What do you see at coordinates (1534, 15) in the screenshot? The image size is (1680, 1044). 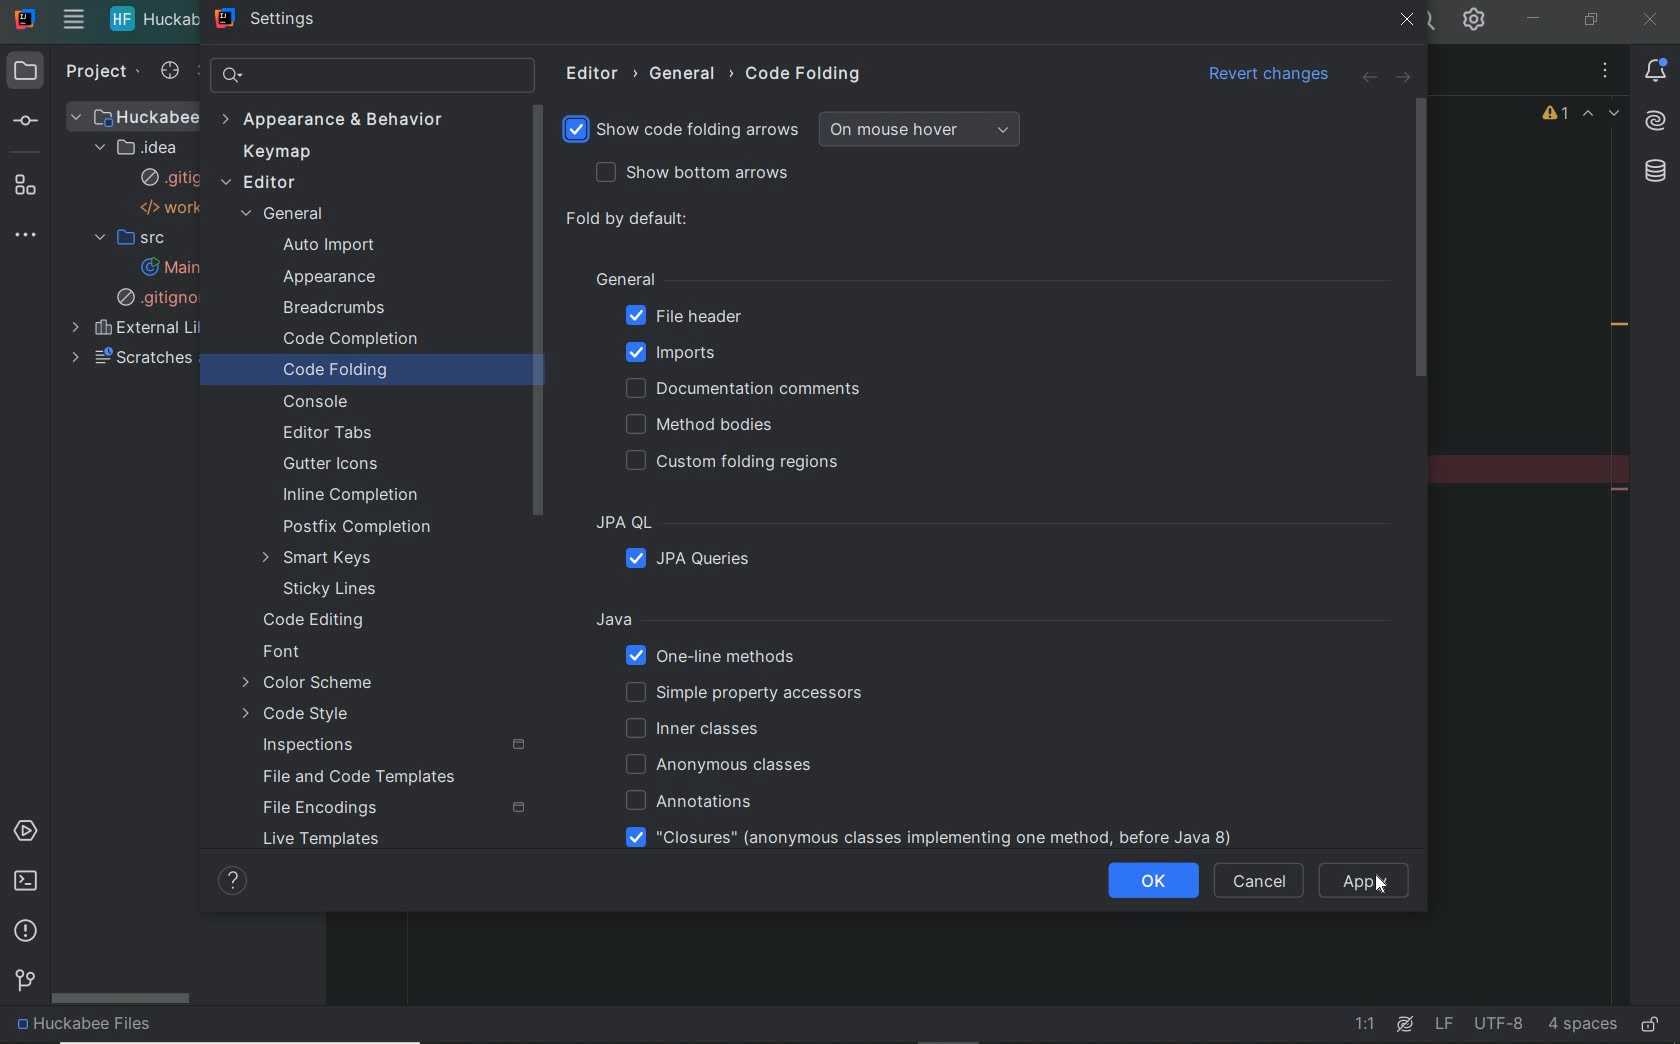 I see `minimize` at bounding box center [1534, 15].